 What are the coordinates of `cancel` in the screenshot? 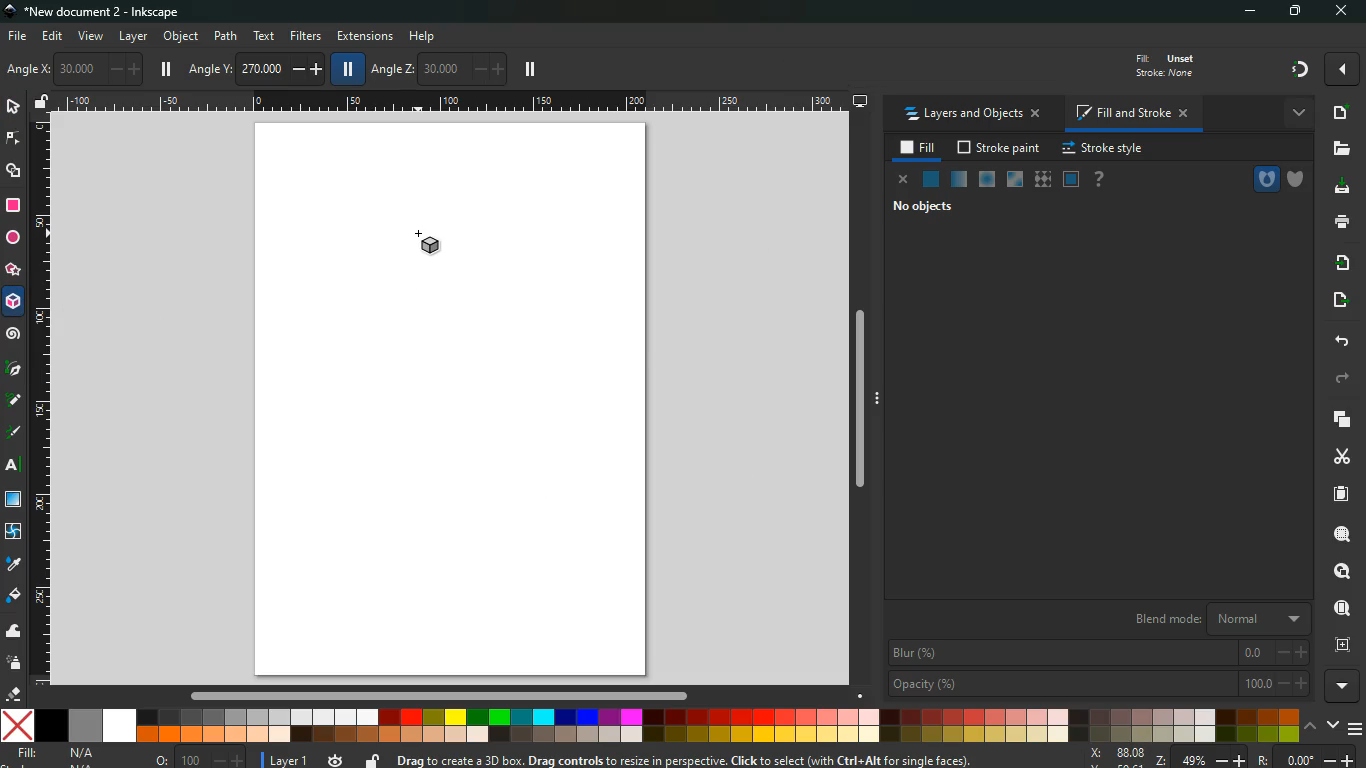 It's located at (900, 180).